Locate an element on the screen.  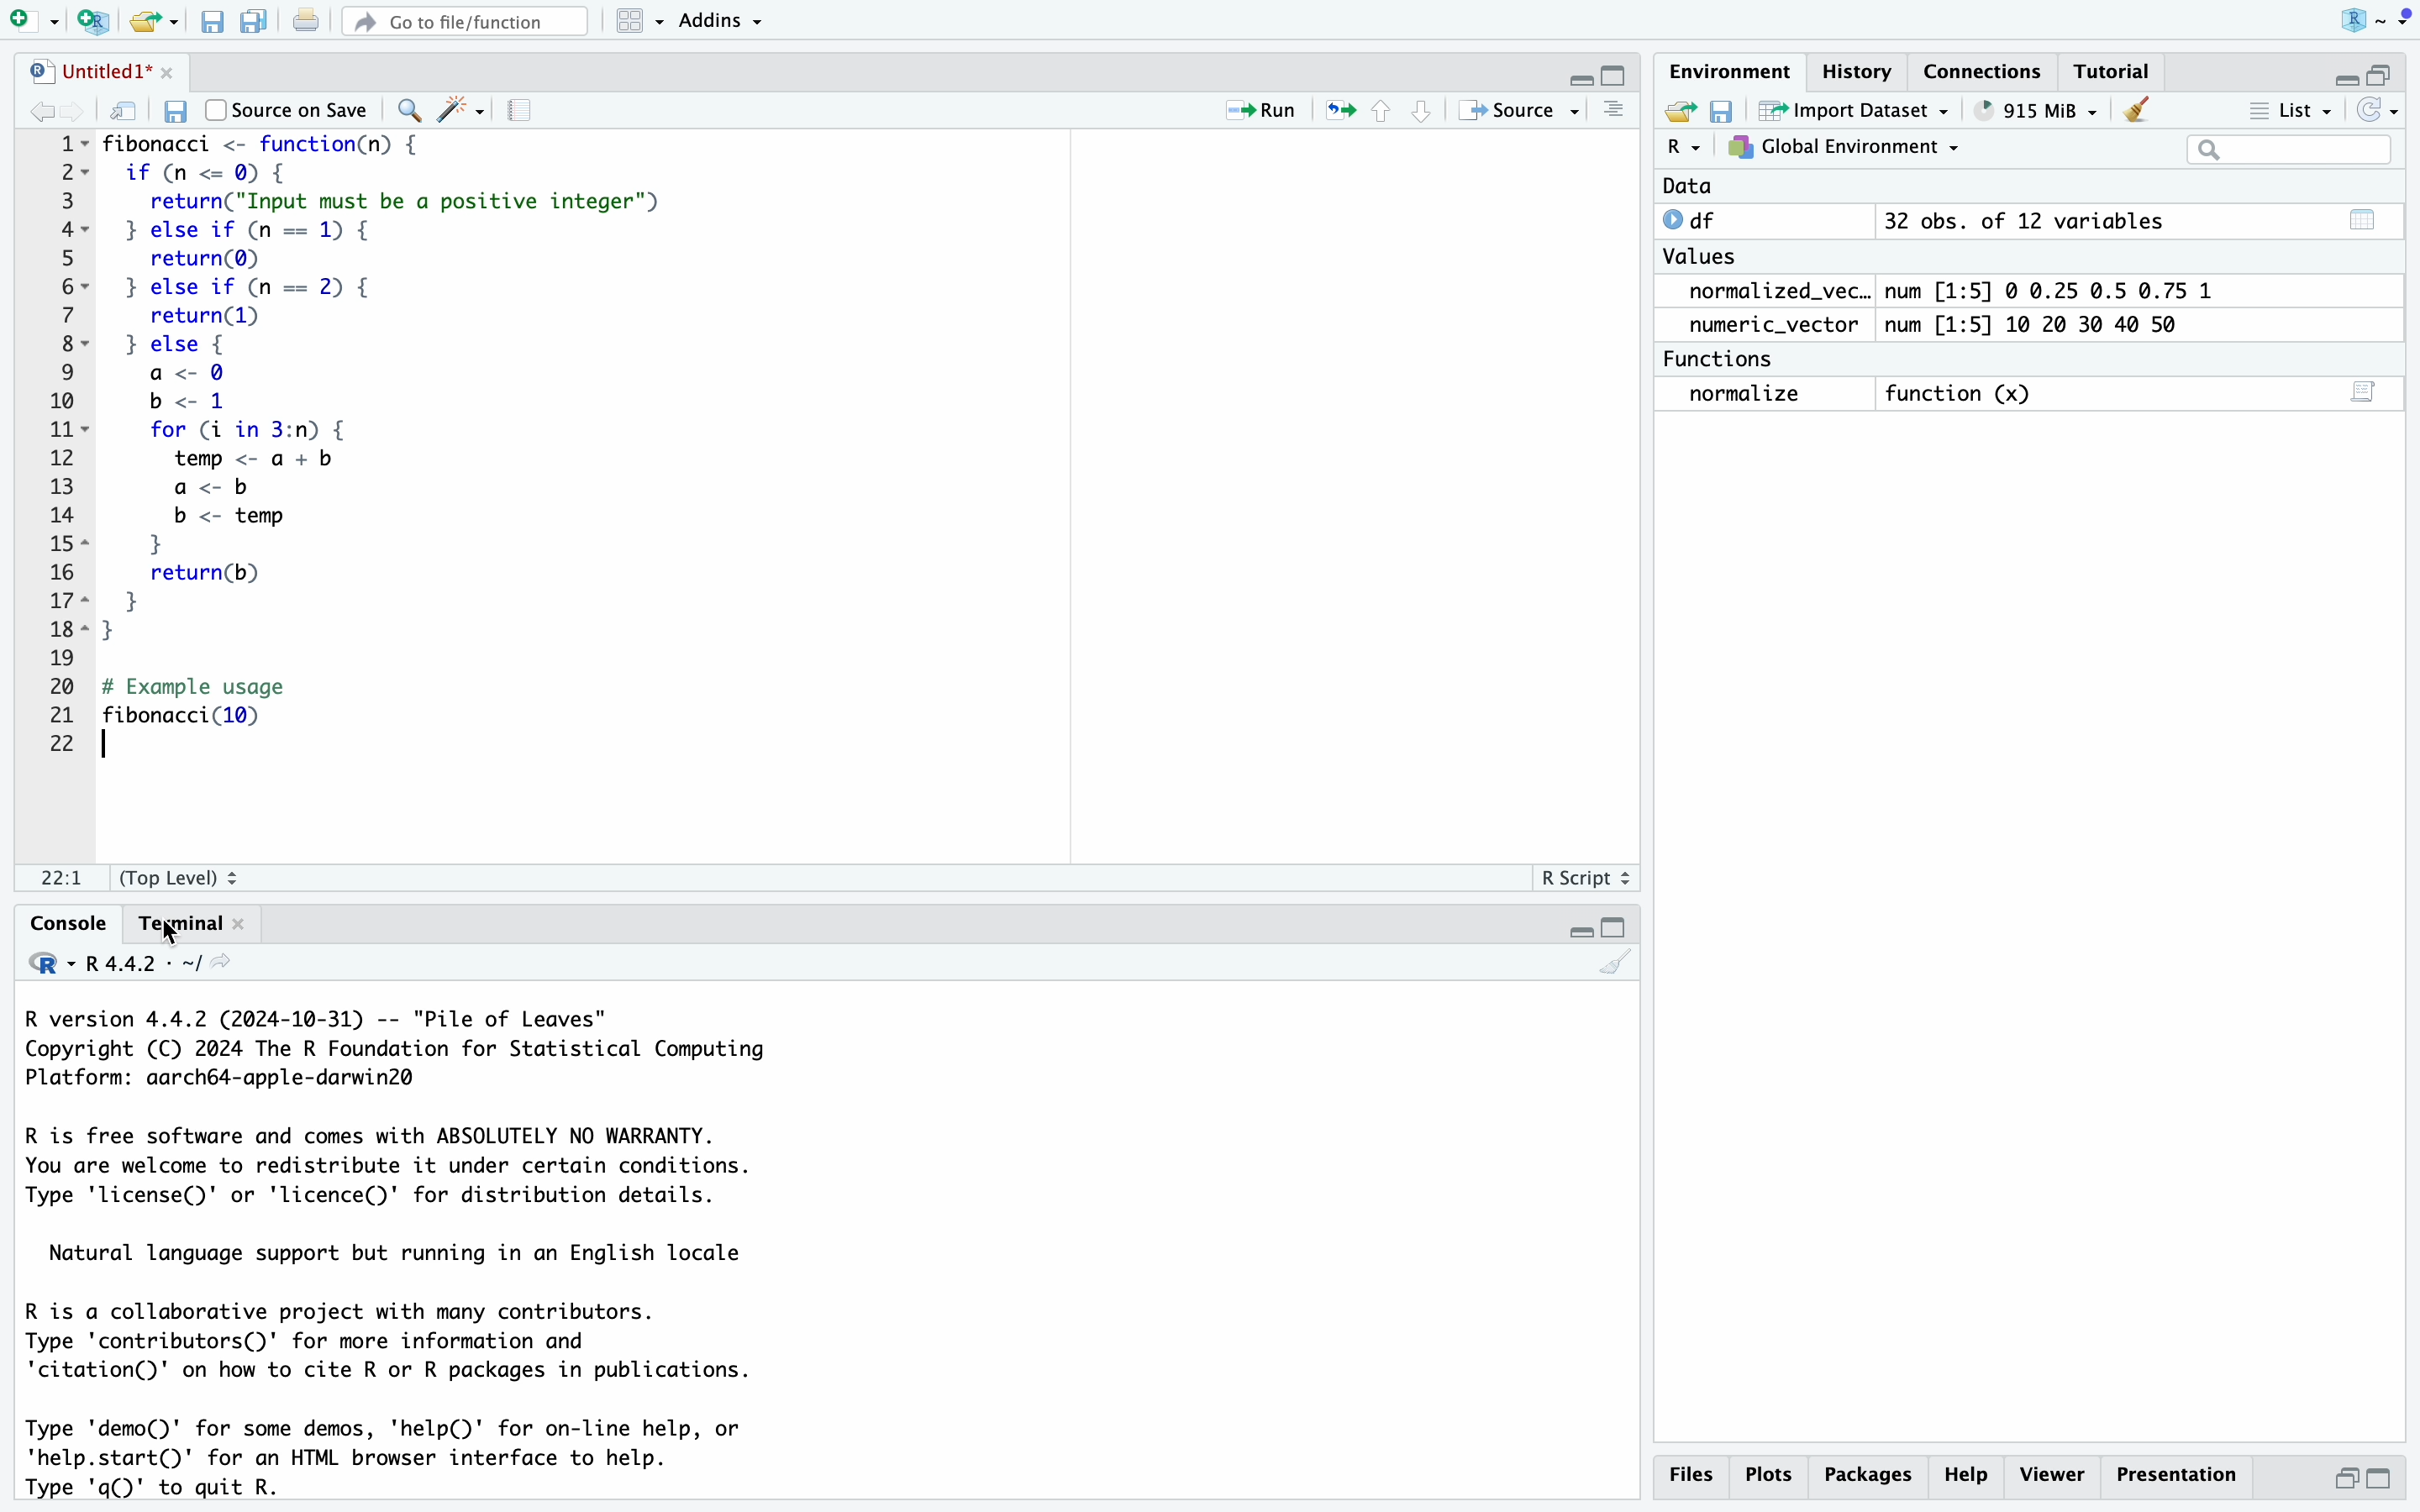
history is located at coordinates (1853, 70).